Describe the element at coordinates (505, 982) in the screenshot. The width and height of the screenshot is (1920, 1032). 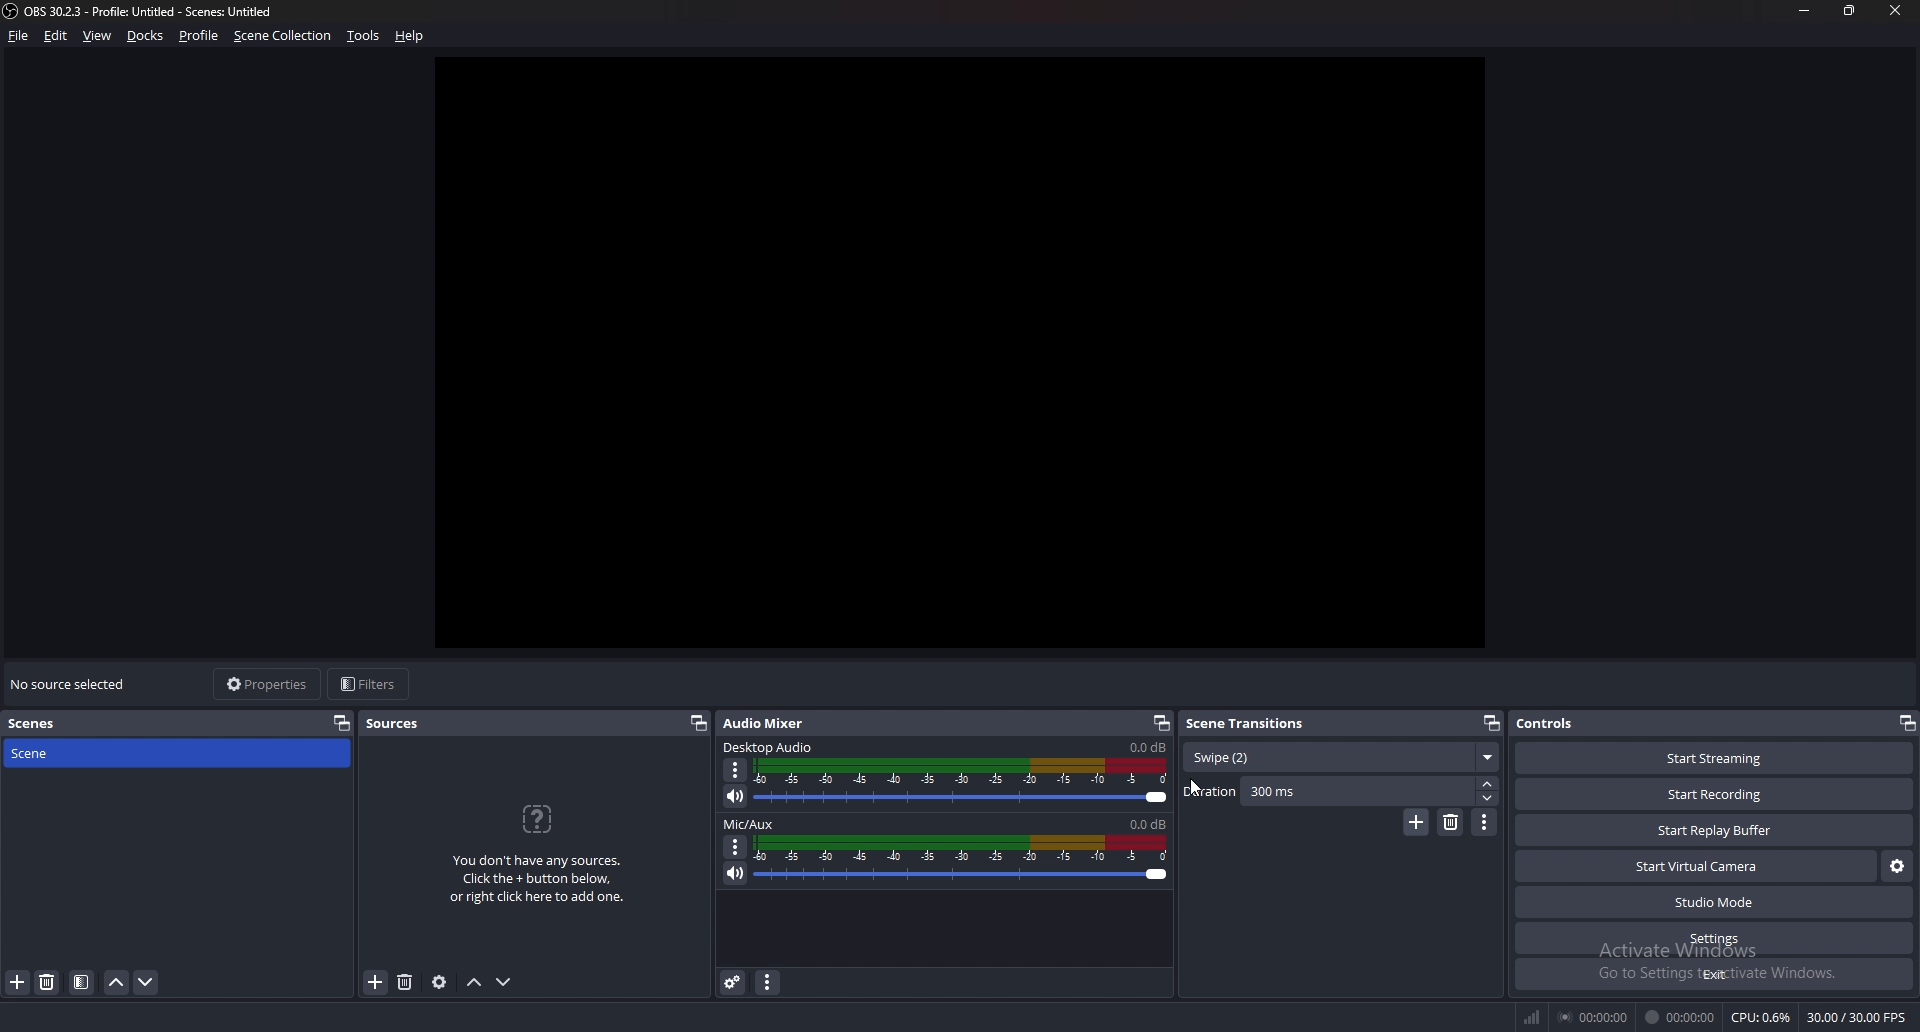
I see `move down` at that location.